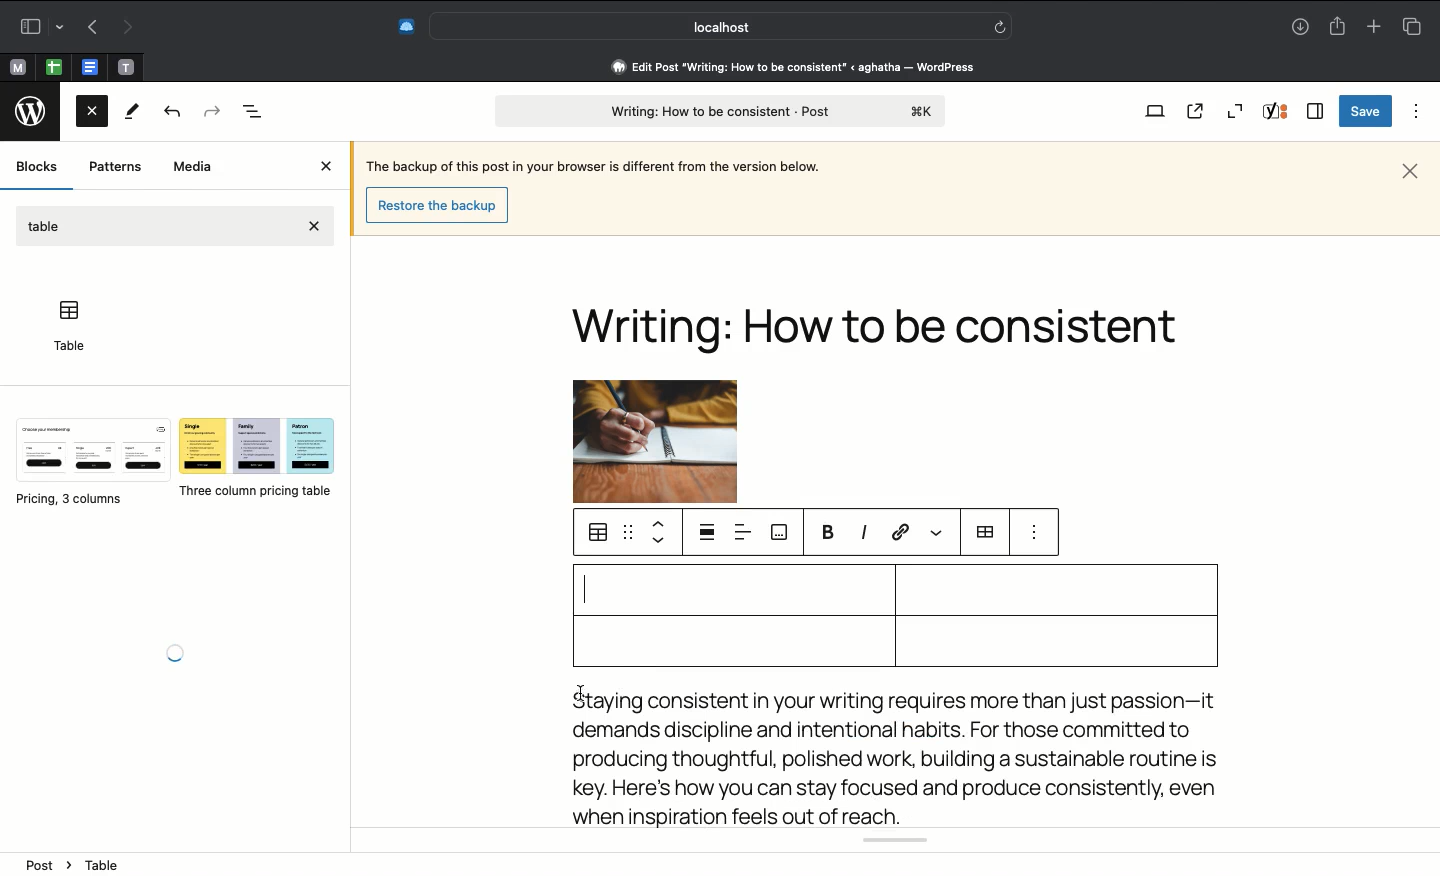 Image resolution: width=1440 pixels, height=876 pixels. What do you see at coordinates (1418, 112) in the screenshot?
I see `Options` at bounding box center [1418, 112].